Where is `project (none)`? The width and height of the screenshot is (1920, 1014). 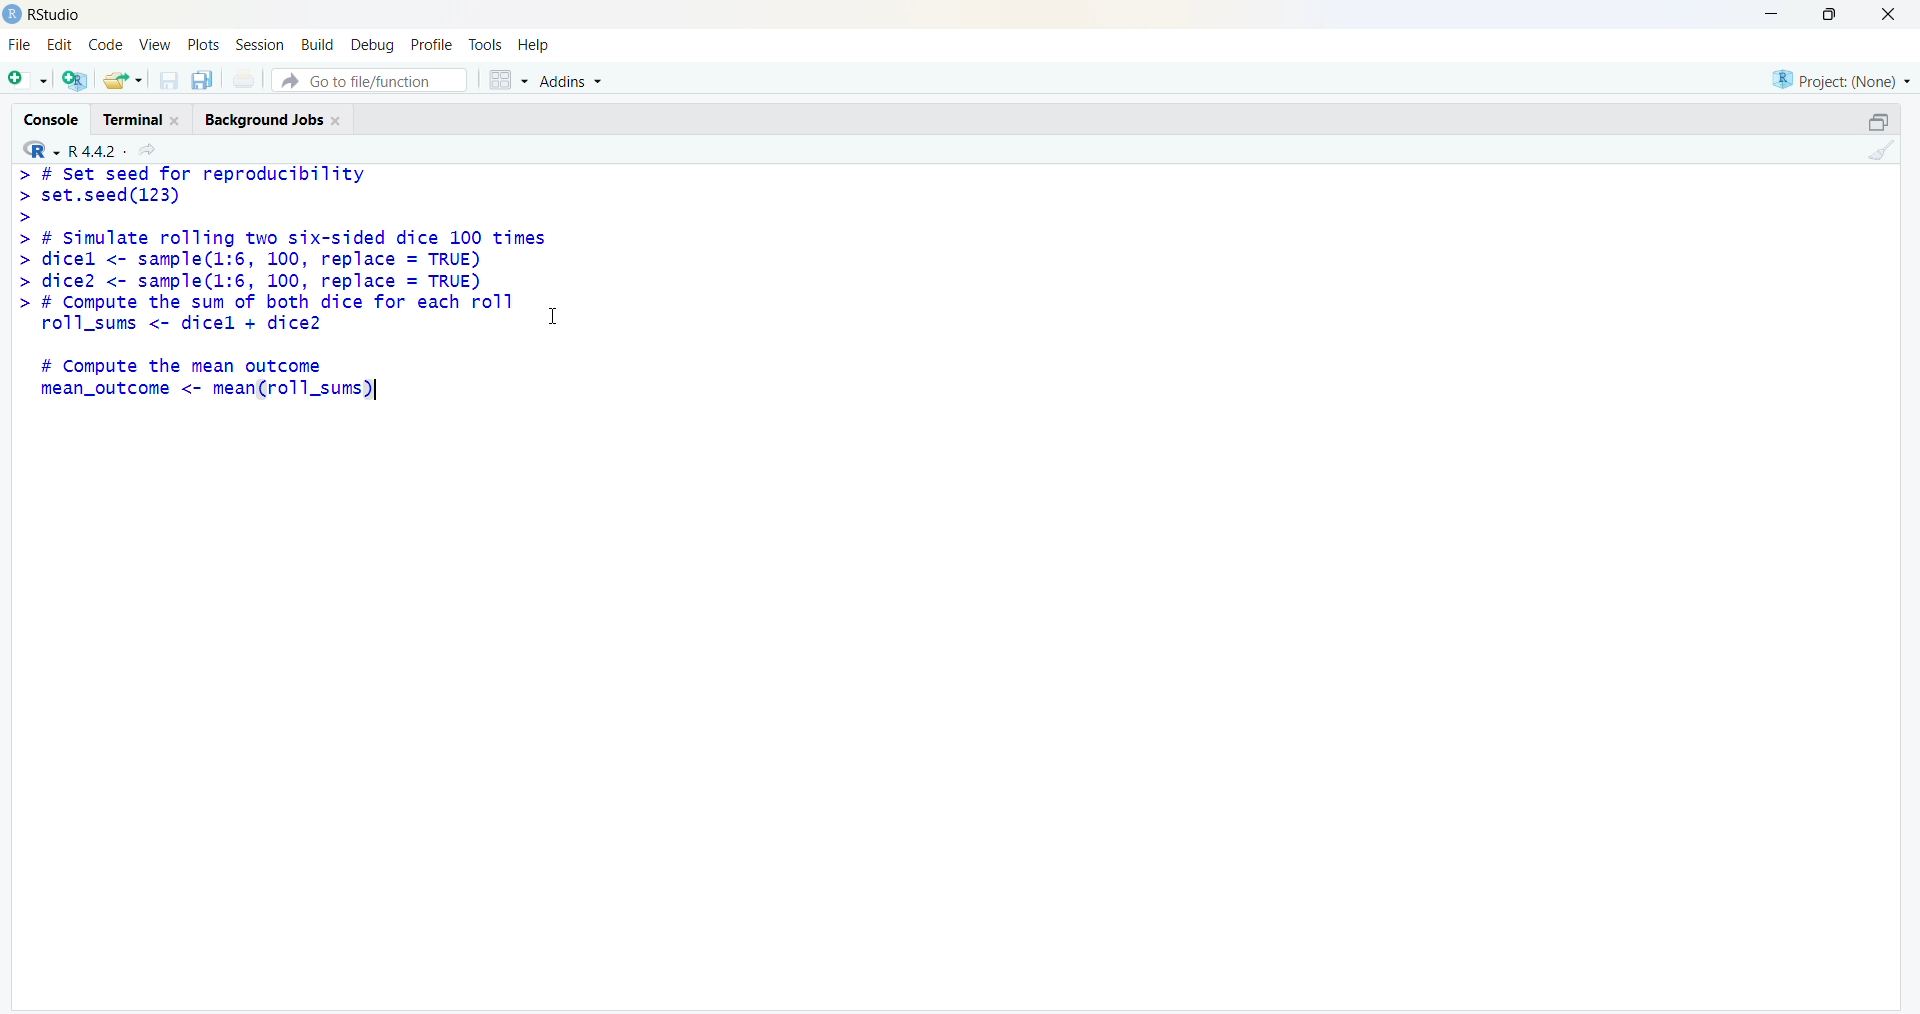
project (none) is located at coordinates (1841, 82).